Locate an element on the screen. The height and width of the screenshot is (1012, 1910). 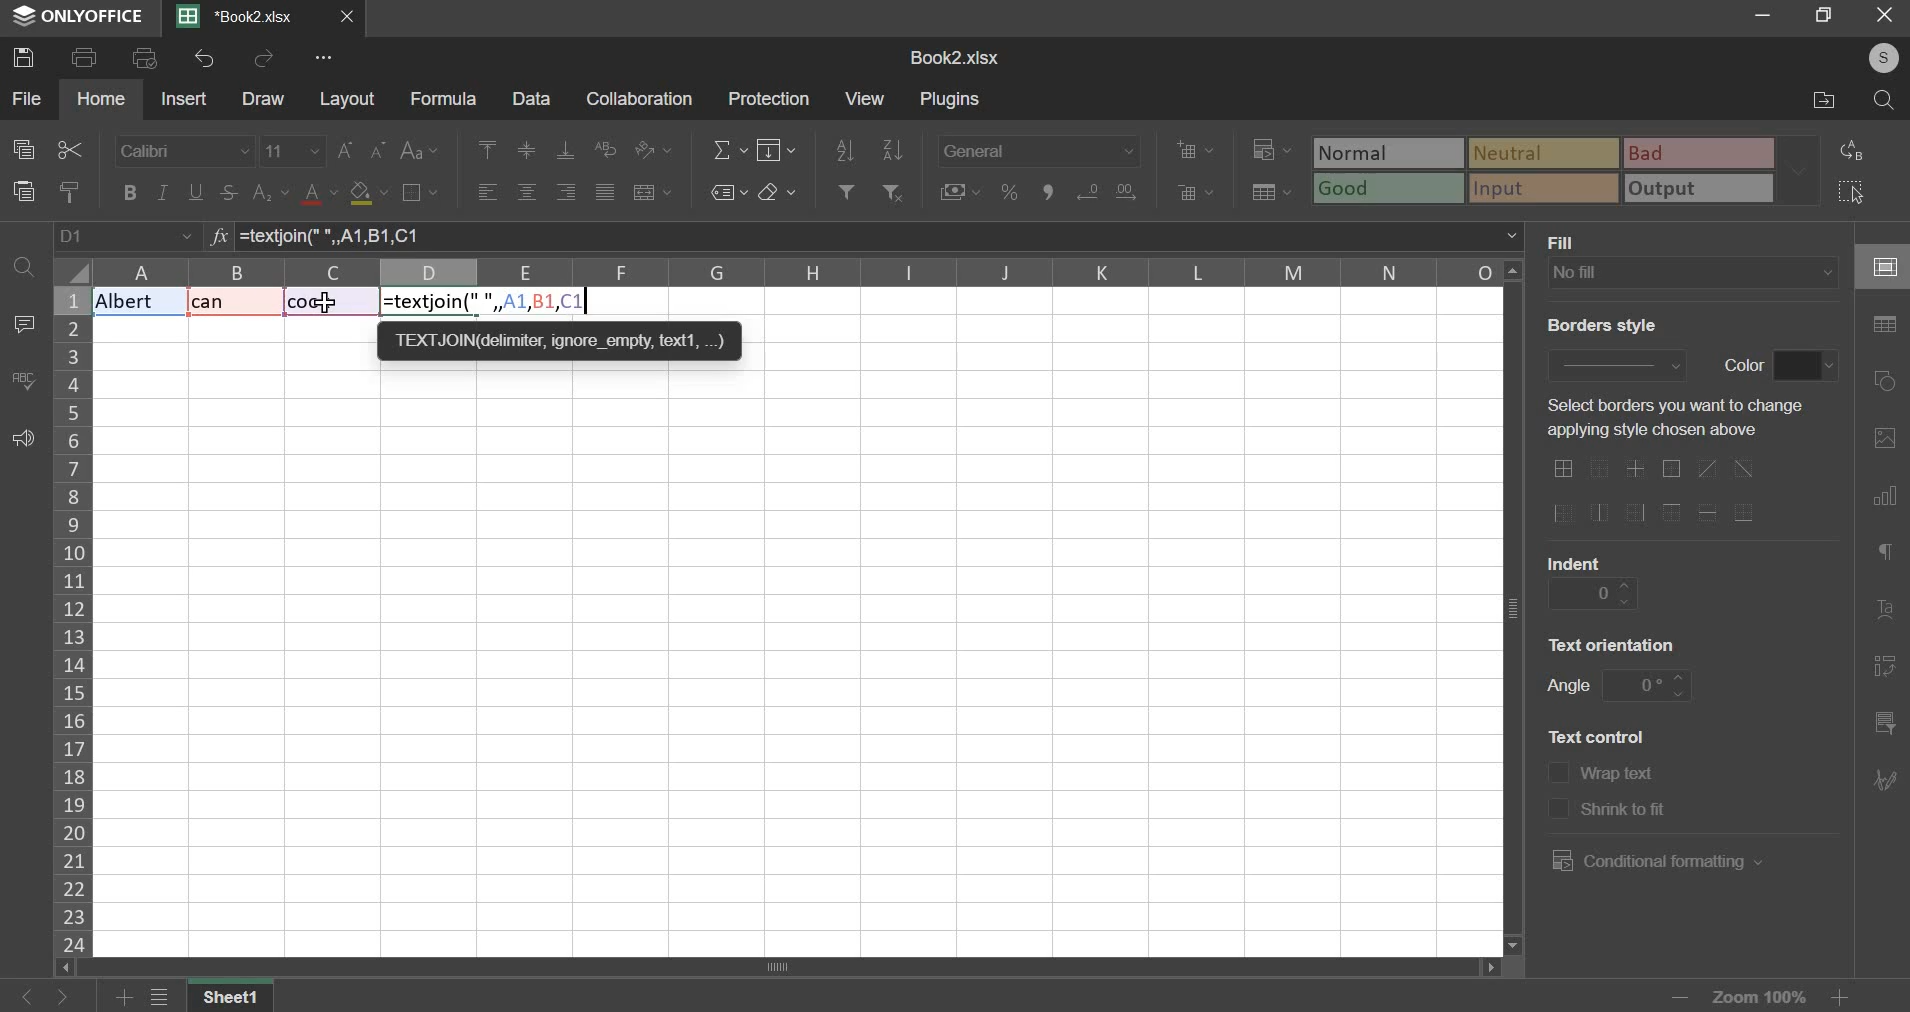
add sheets is located at coordinates (124, 998).